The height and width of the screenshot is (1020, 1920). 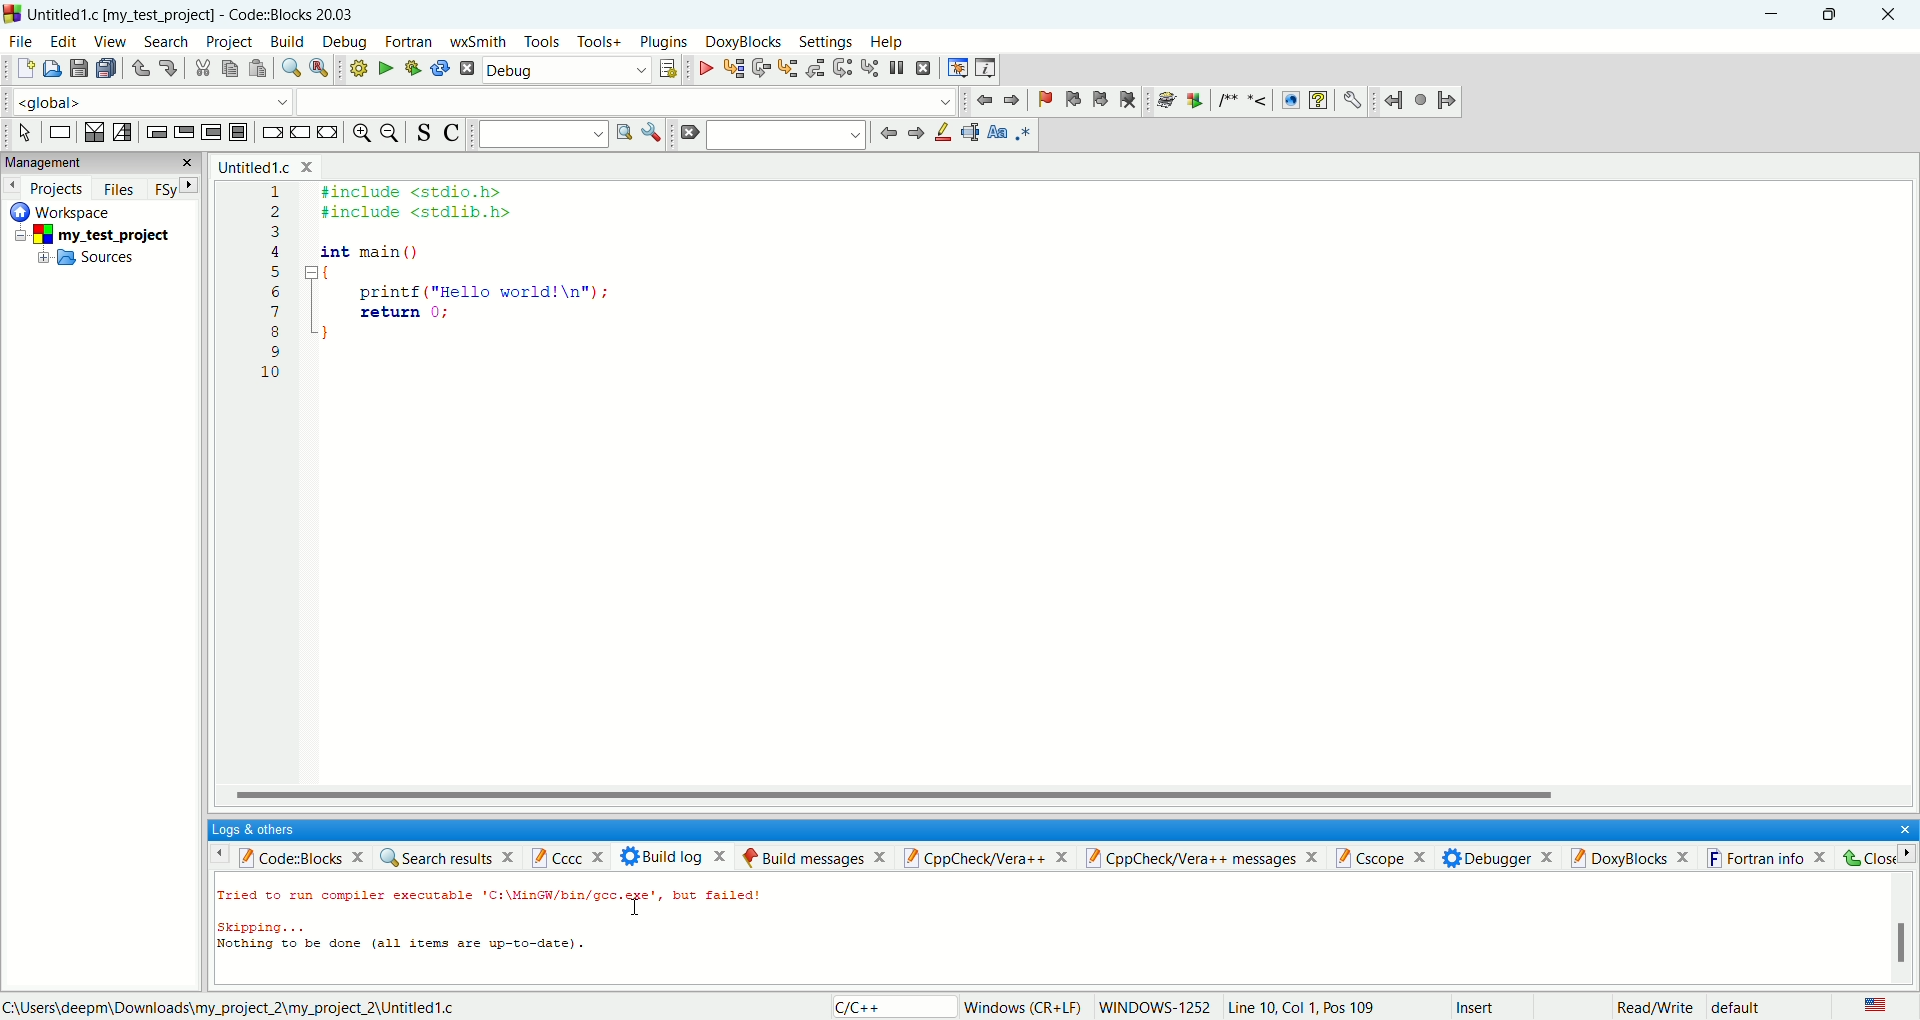 I want to click on next instruction, so click(x=843, y=67).